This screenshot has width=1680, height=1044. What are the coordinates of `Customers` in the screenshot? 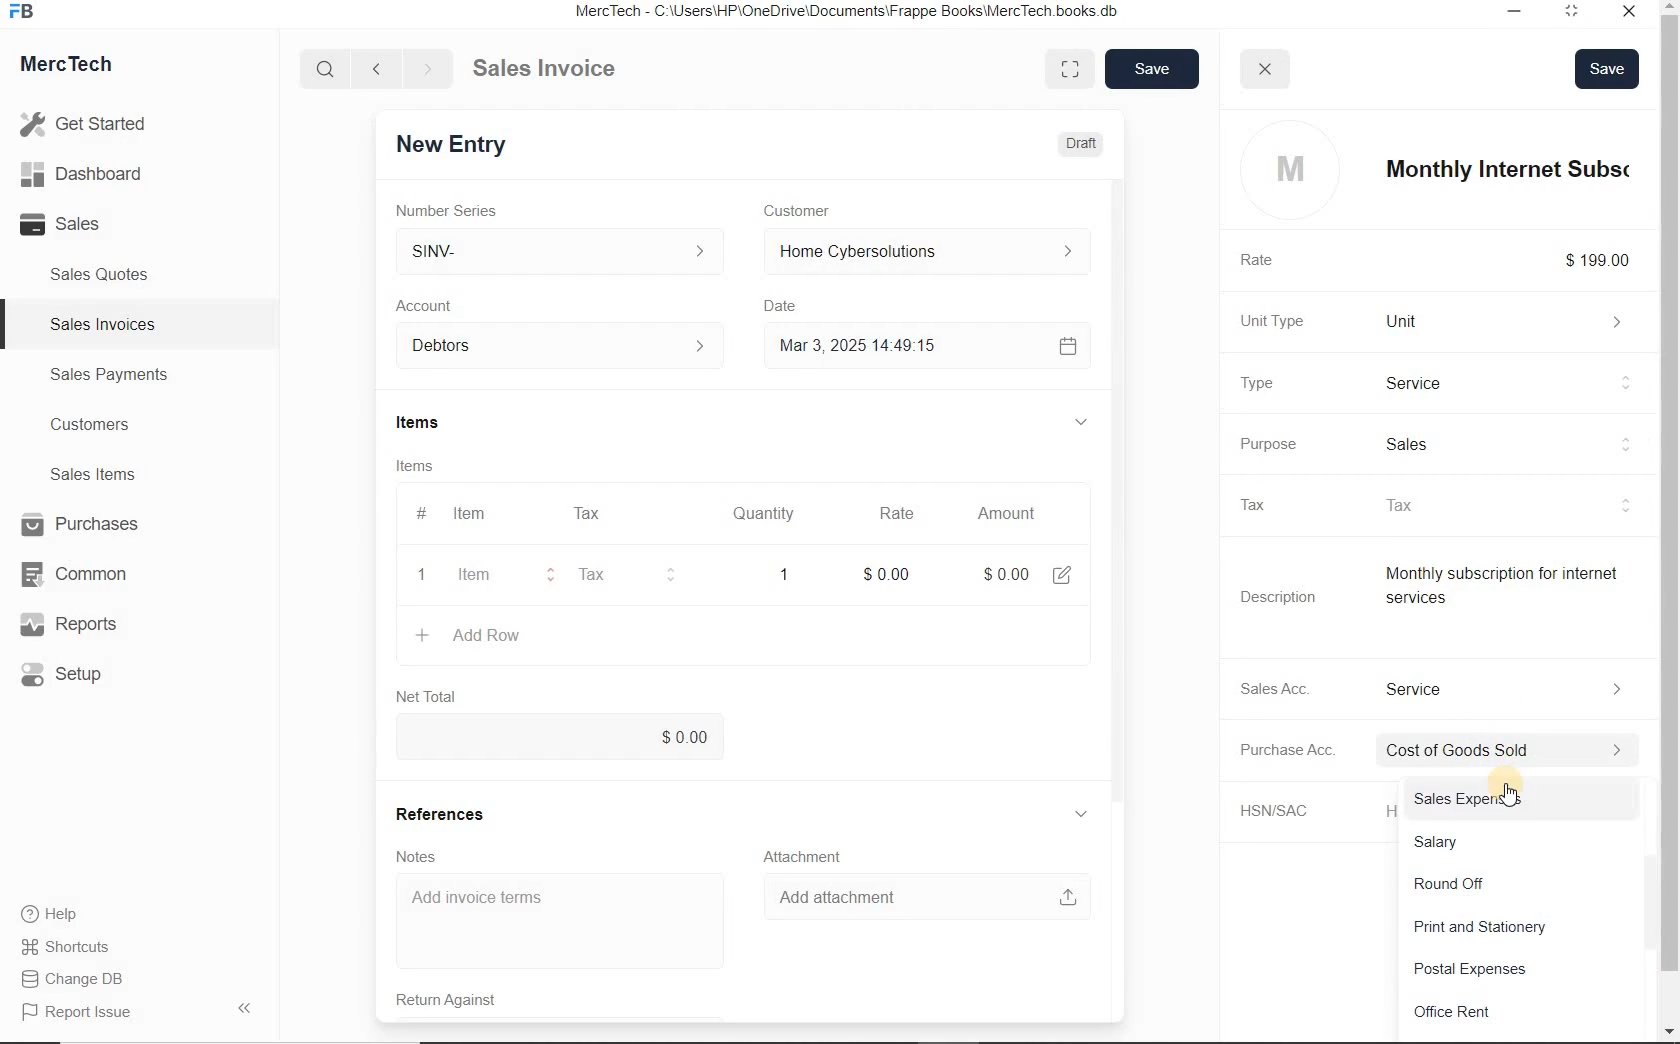 It's located at (108, 425).